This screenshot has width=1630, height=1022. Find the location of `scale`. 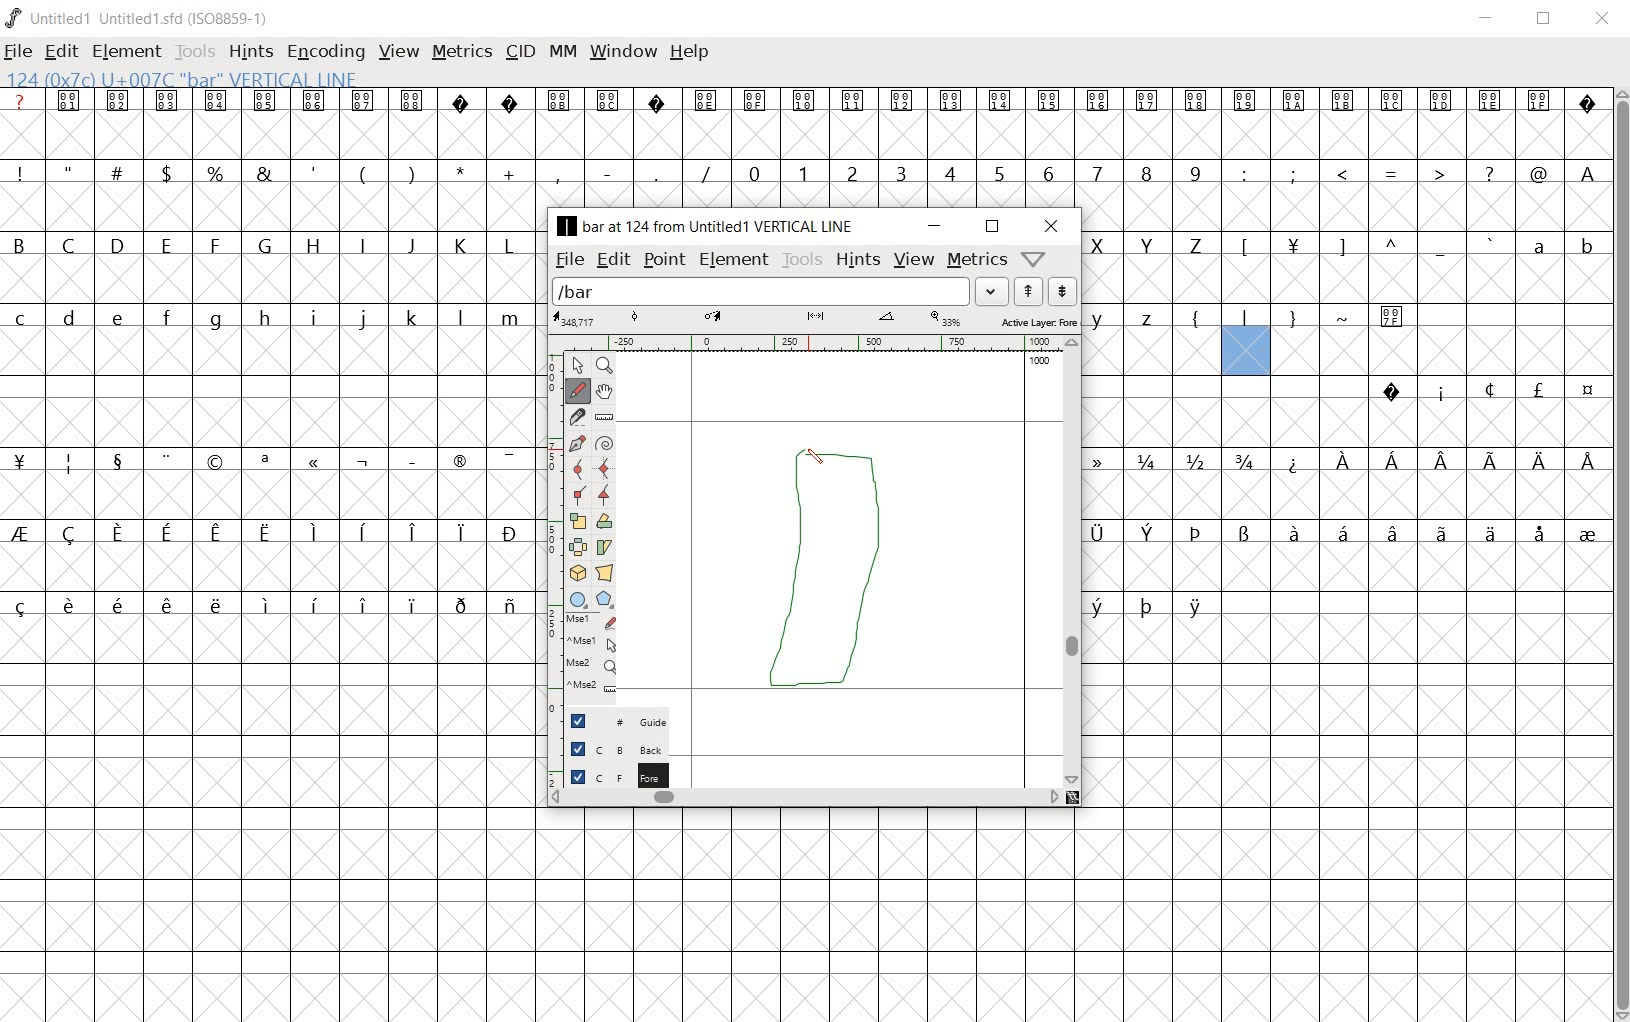

scale is located at coordinates (815, 318).